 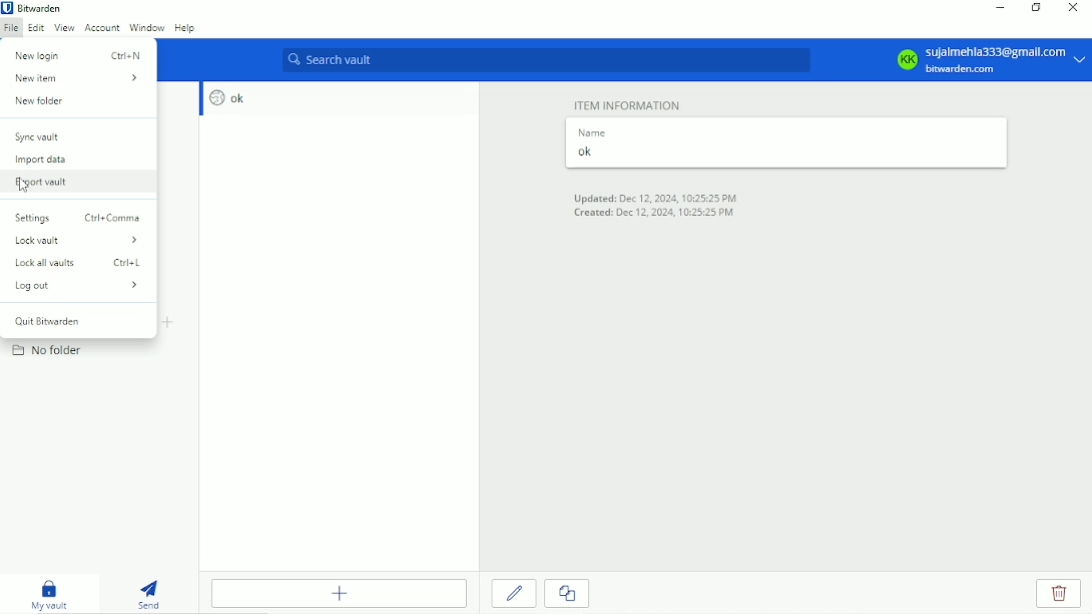 I want to click on No folder, so click(x=52, y=352).